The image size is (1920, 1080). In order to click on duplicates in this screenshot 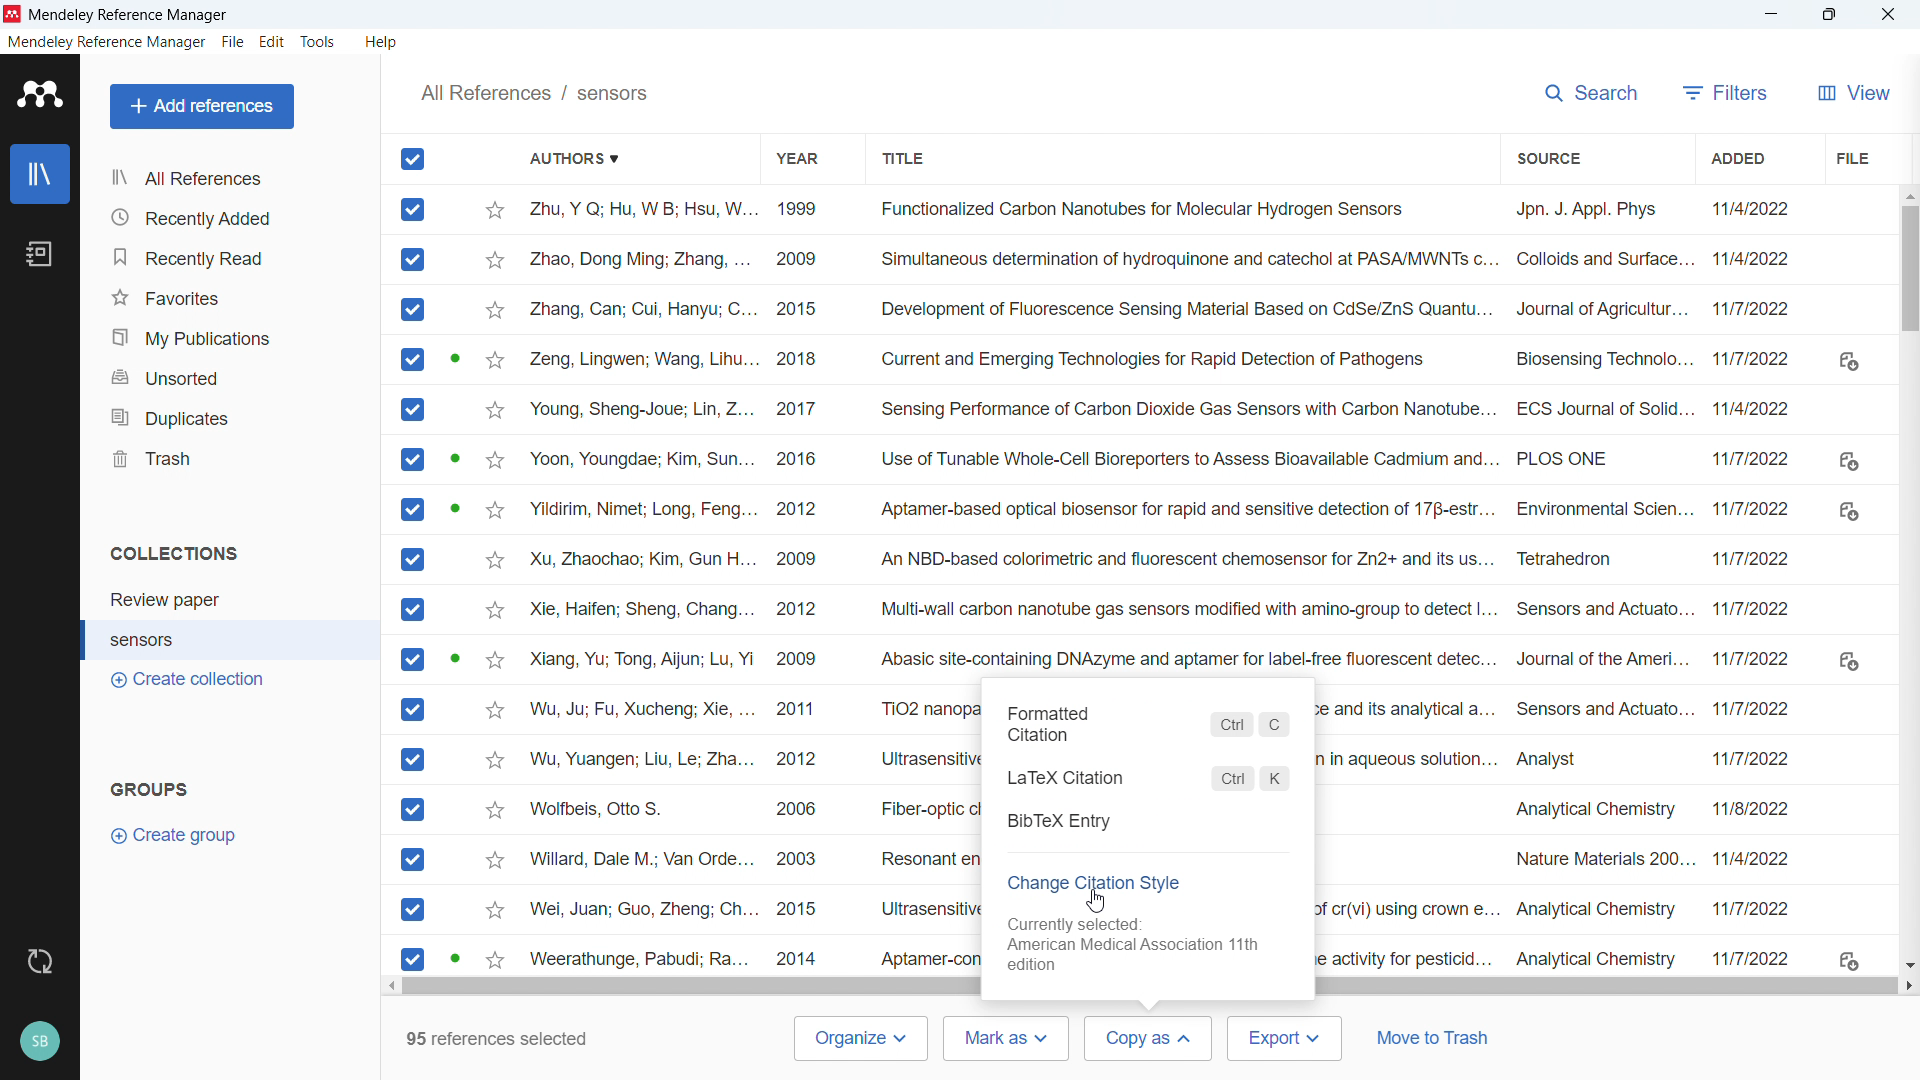, I will do `click(229, 417)`.